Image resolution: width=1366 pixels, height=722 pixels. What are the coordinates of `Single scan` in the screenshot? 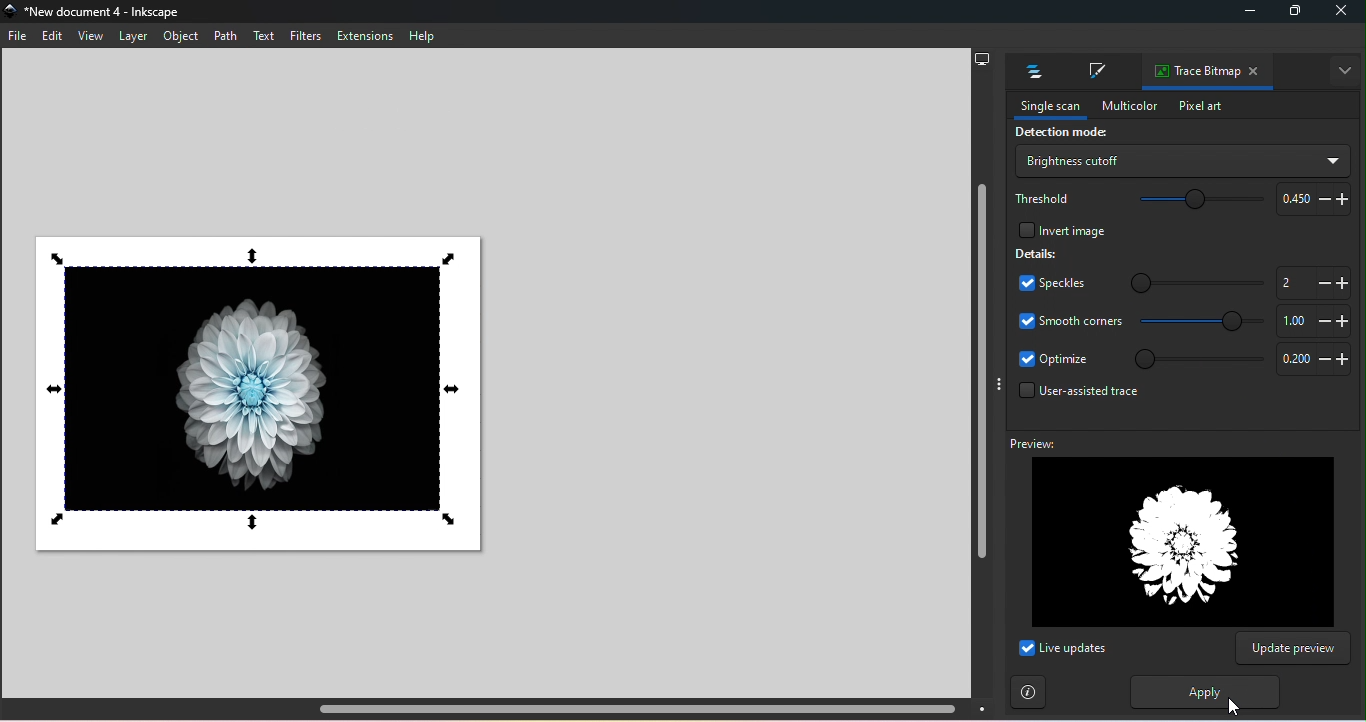 It's located at (1044, 107).